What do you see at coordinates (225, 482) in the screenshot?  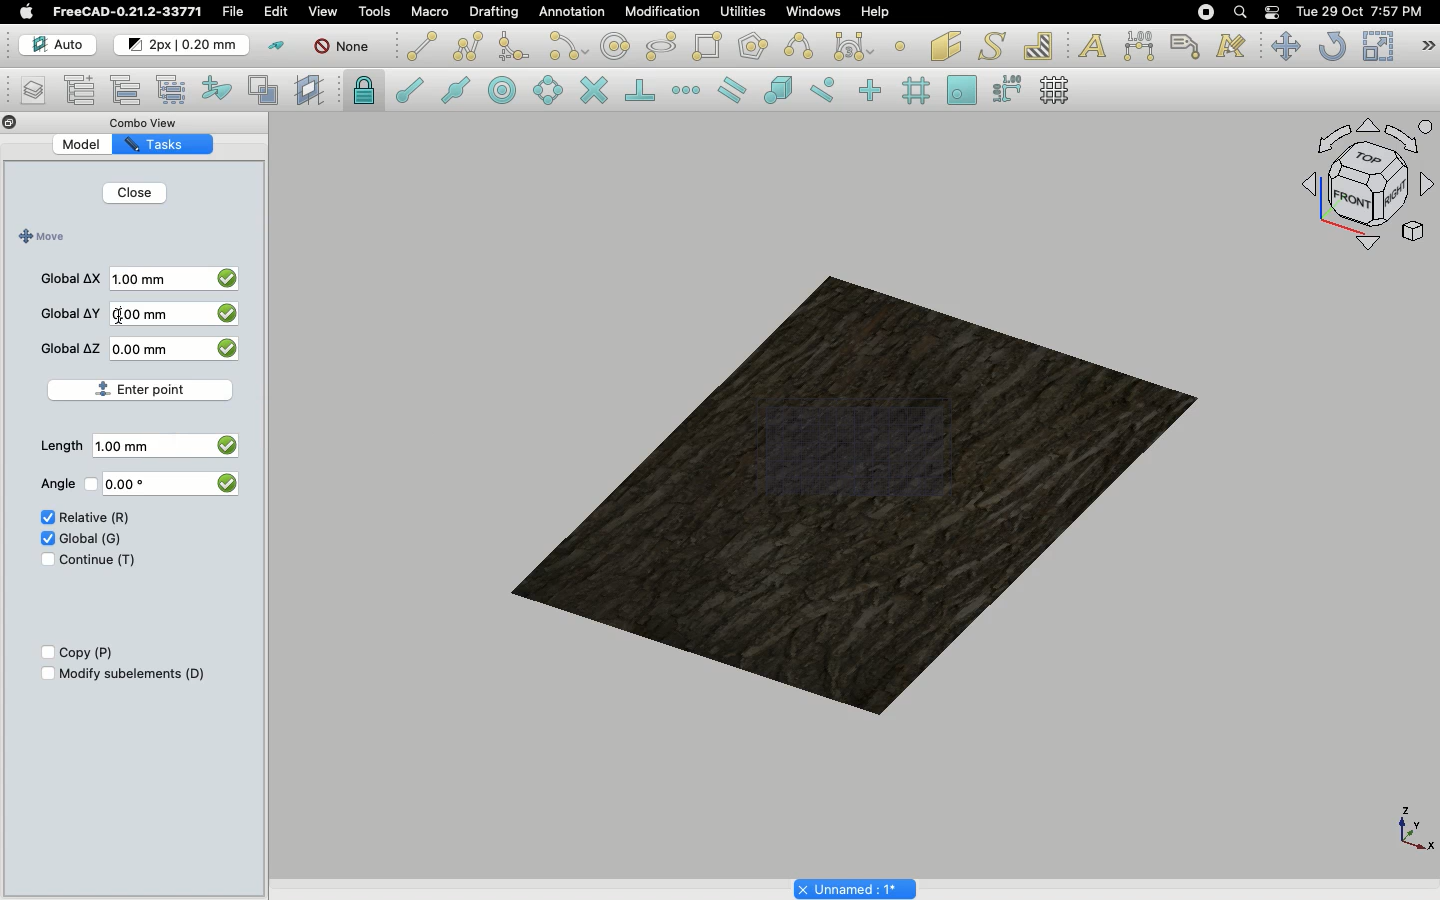 I see `checkbox` at bounding box center [225, 482].